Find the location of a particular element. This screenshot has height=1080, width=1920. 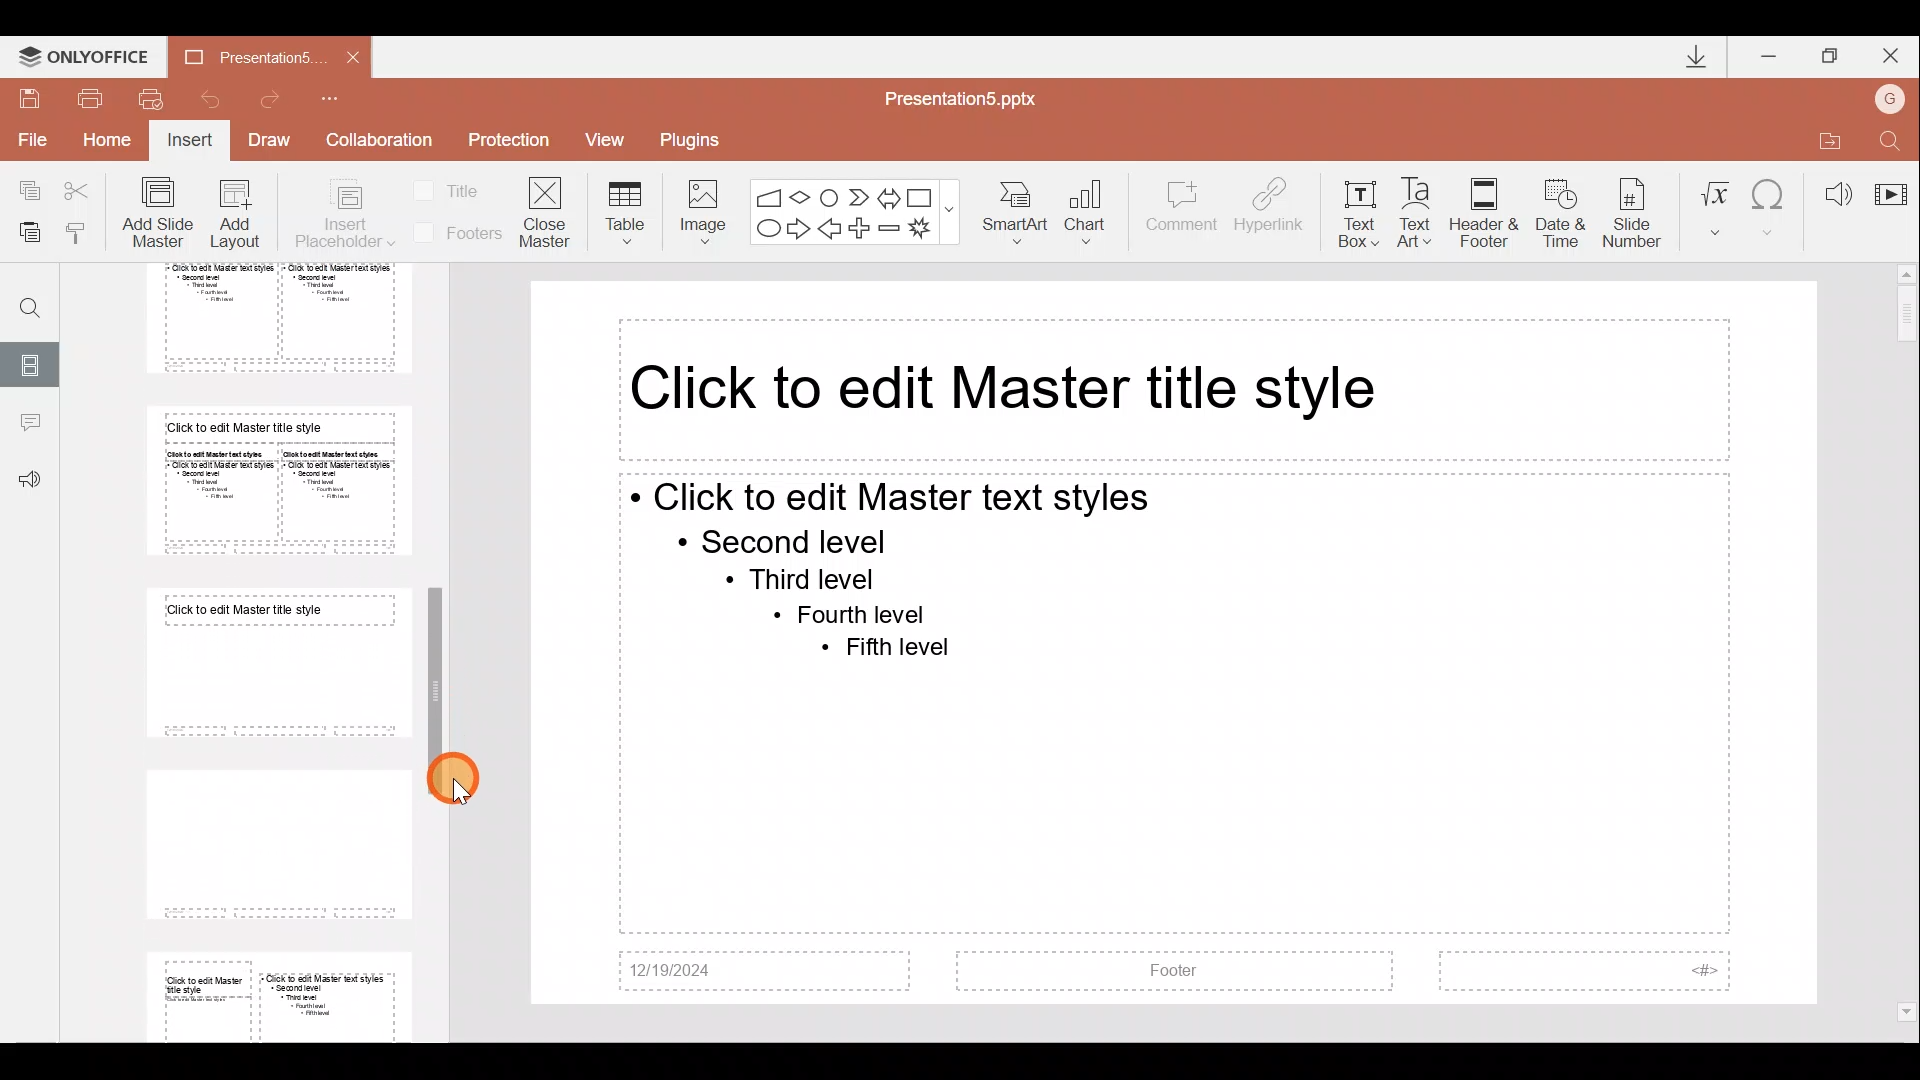

Insert placeholder is located at coordinates (343, 215).